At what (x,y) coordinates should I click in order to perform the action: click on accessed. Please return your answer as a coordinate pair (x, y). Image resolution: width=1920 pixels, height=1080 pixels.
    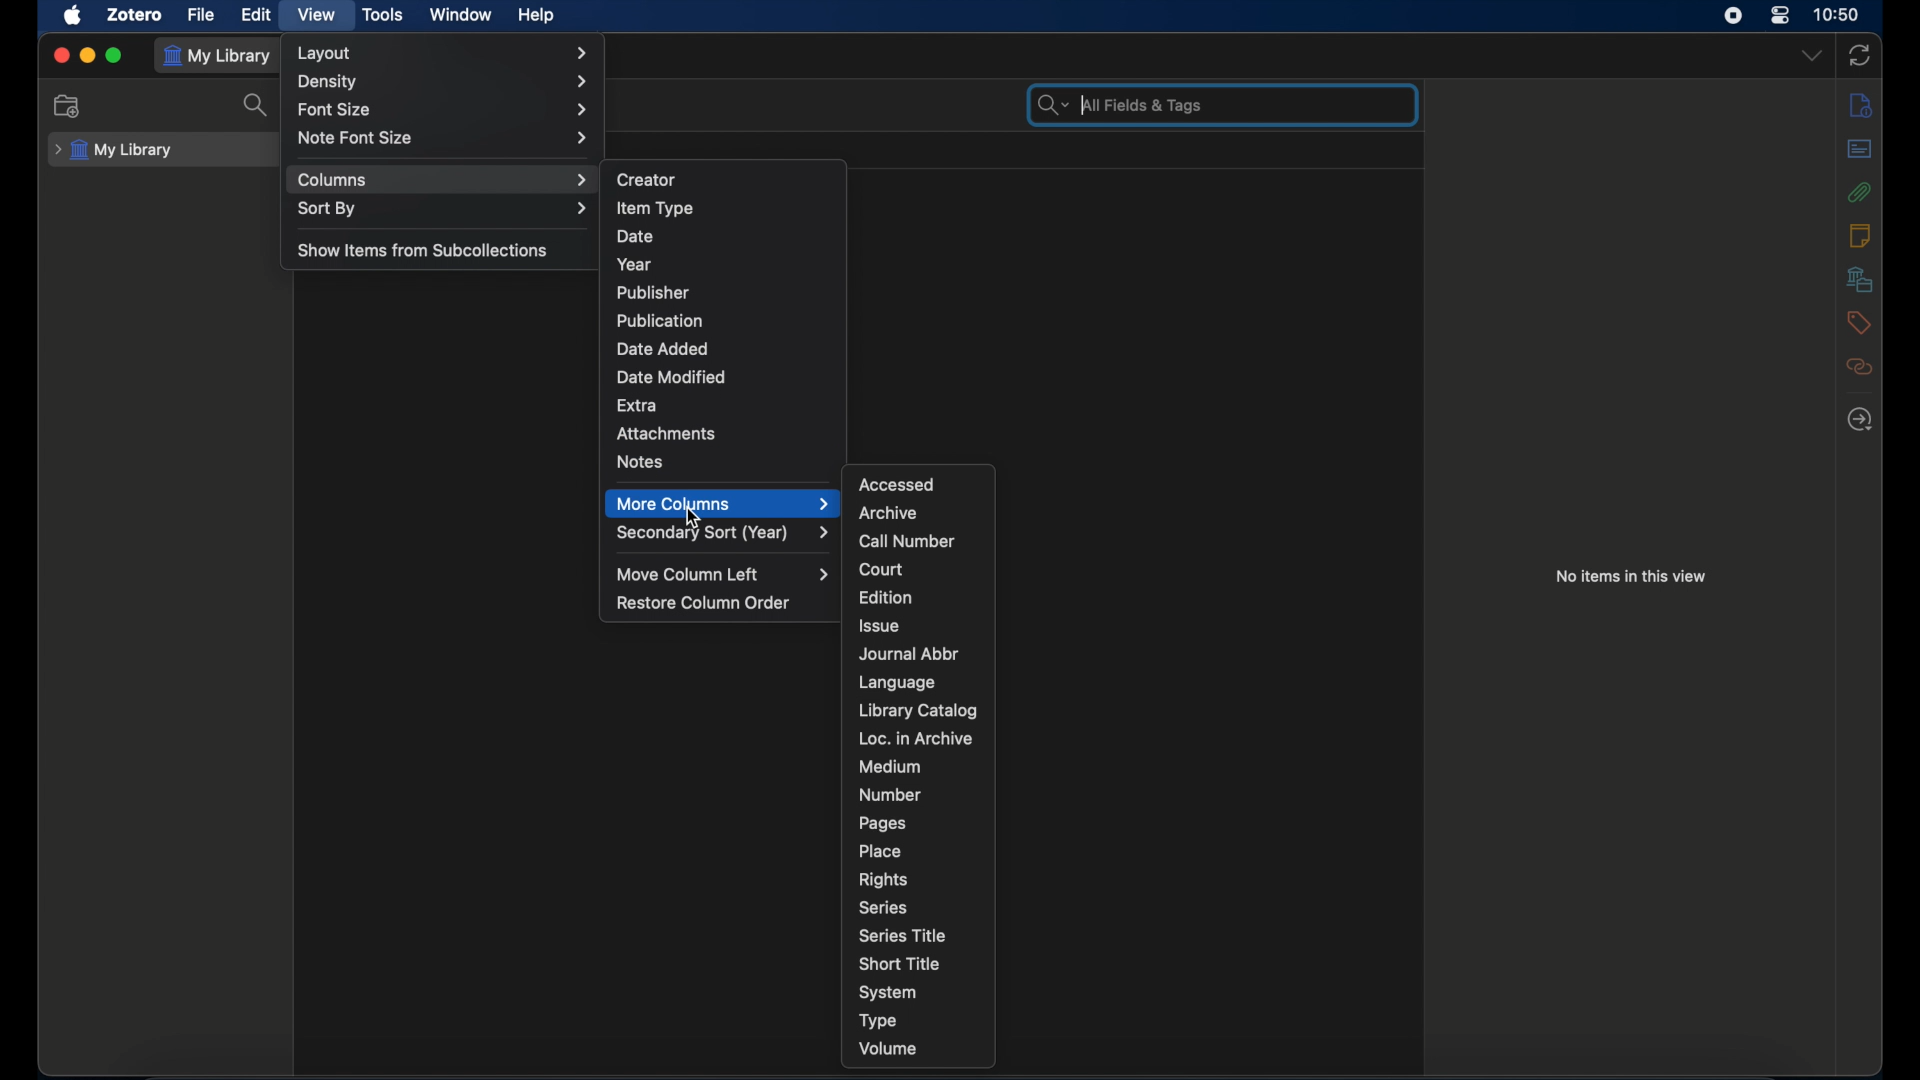
    Looking at the image, I should click on (898, 484).